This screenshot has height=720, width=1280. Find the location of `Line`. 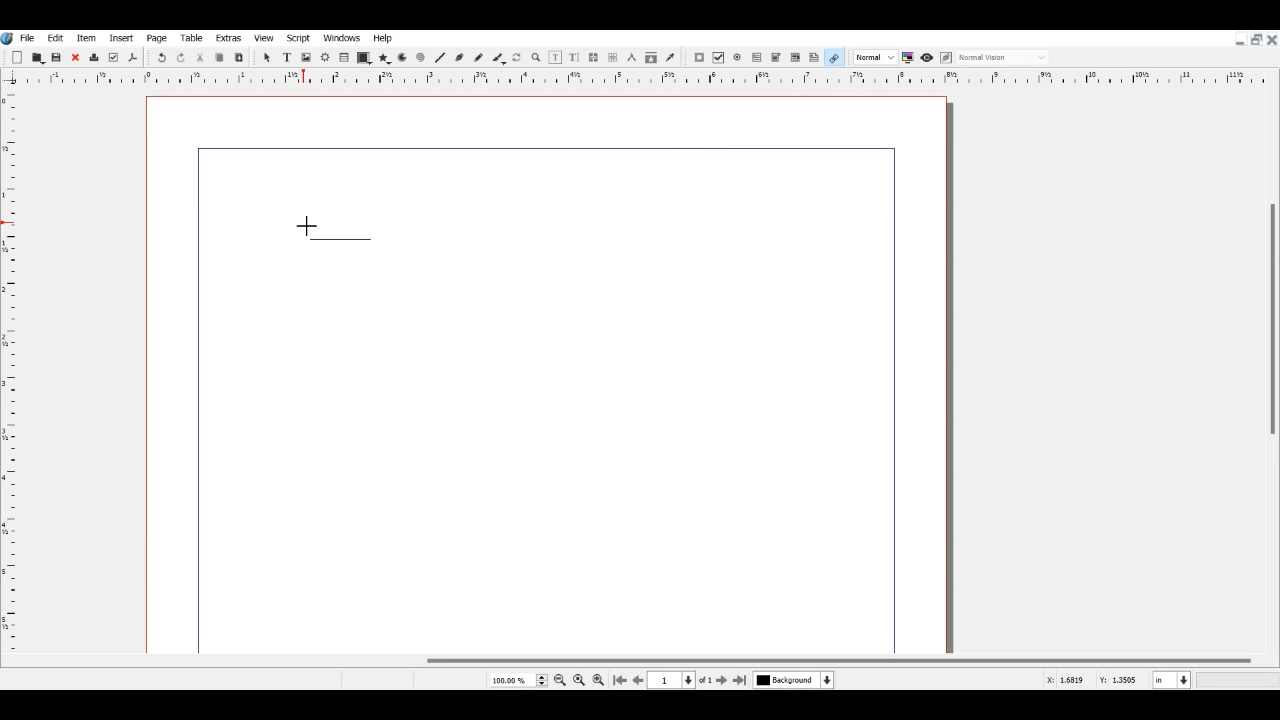

Line is located at coordinates (440, 57).